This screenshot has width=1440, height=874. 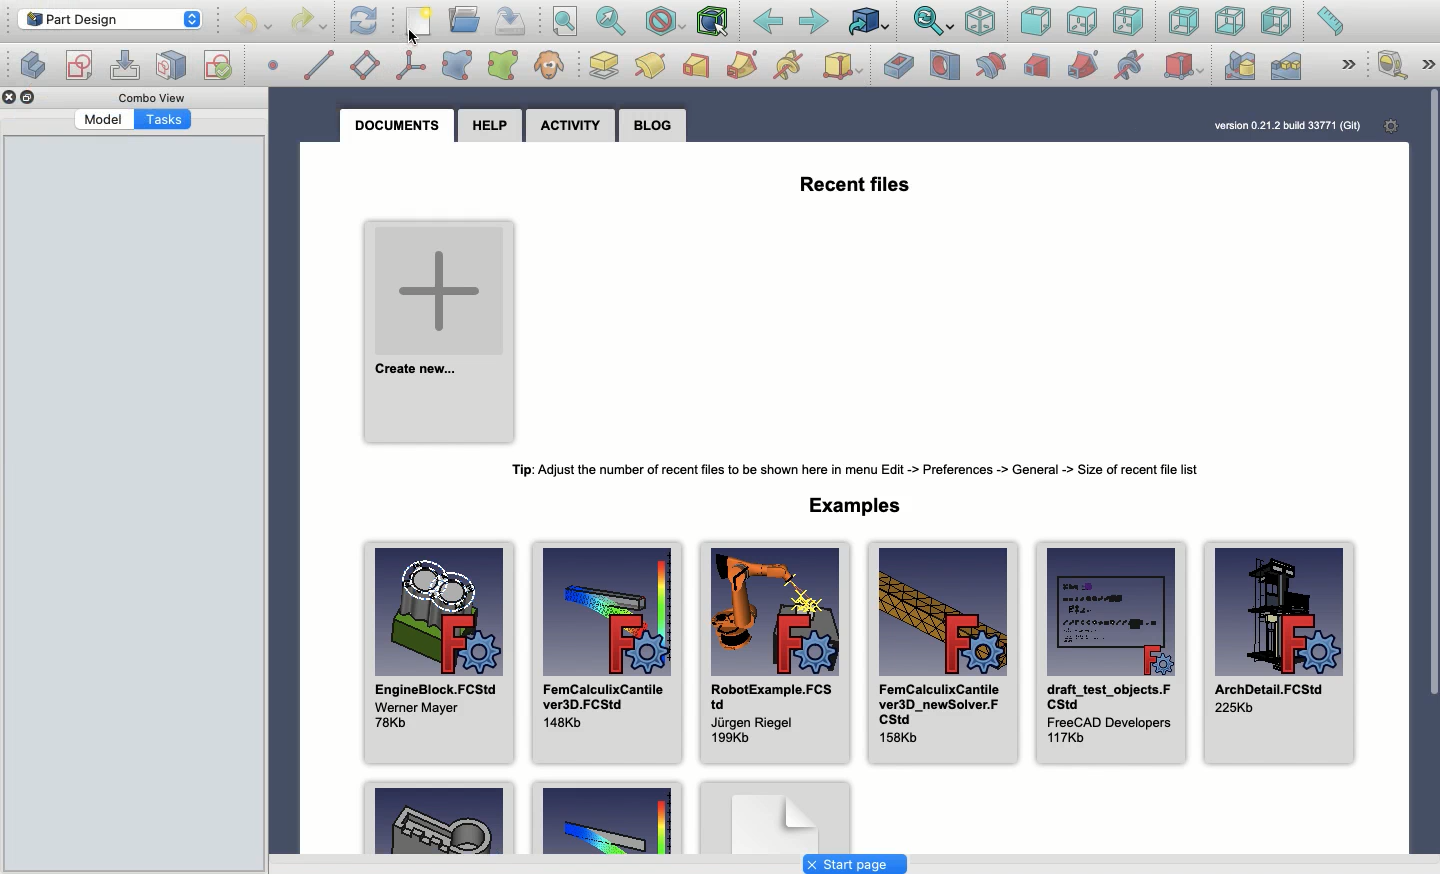 I want to click on Duplicate, so click(x=31, y=100).